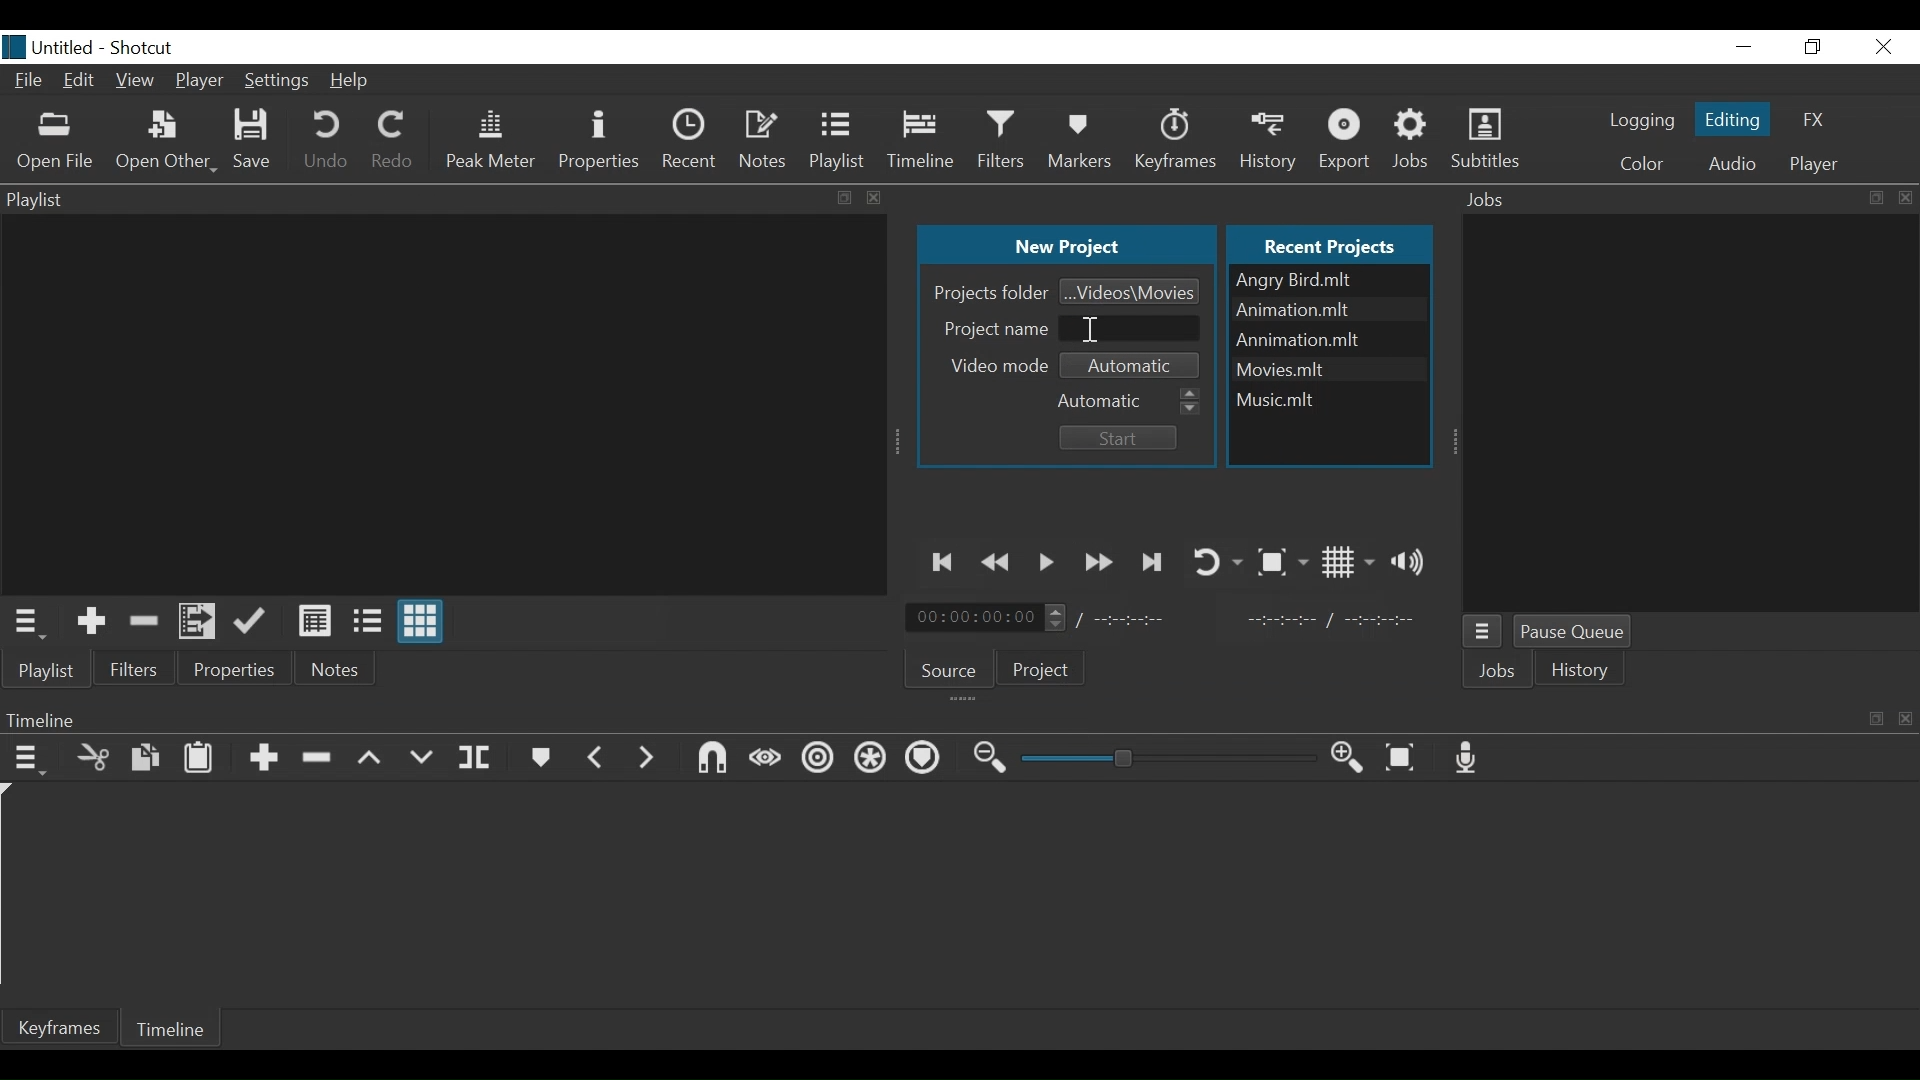 The width and height of the screenshot is (1920, 1080). Describe the element at coordinates (367, 621) in the screenshot. I see `View as file` at that location.